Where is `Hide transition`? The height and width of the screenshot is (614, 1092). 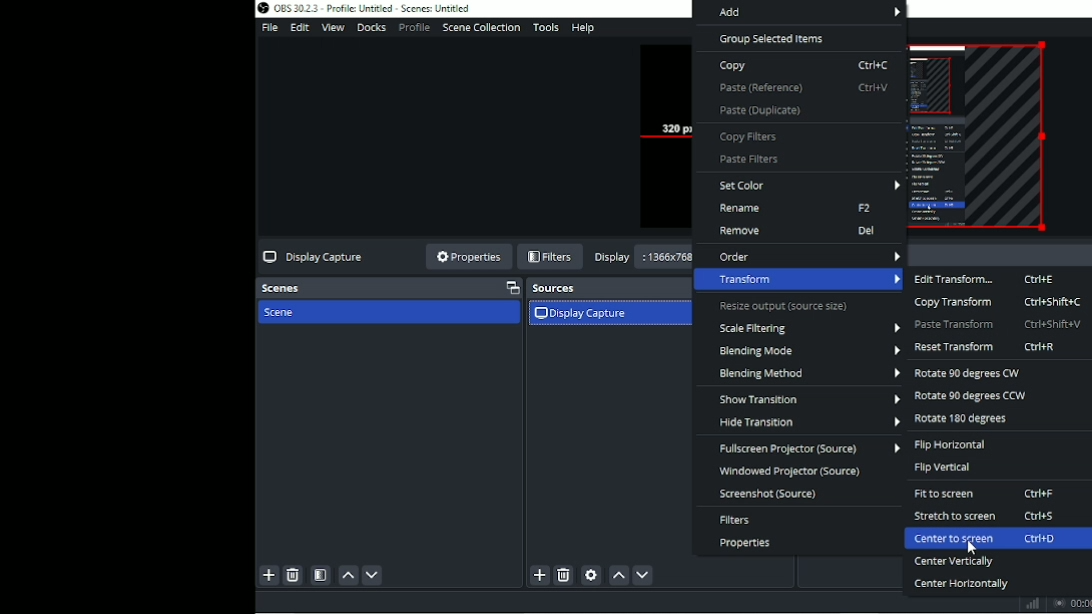
Hide transition is located at coordinates (808, 423).